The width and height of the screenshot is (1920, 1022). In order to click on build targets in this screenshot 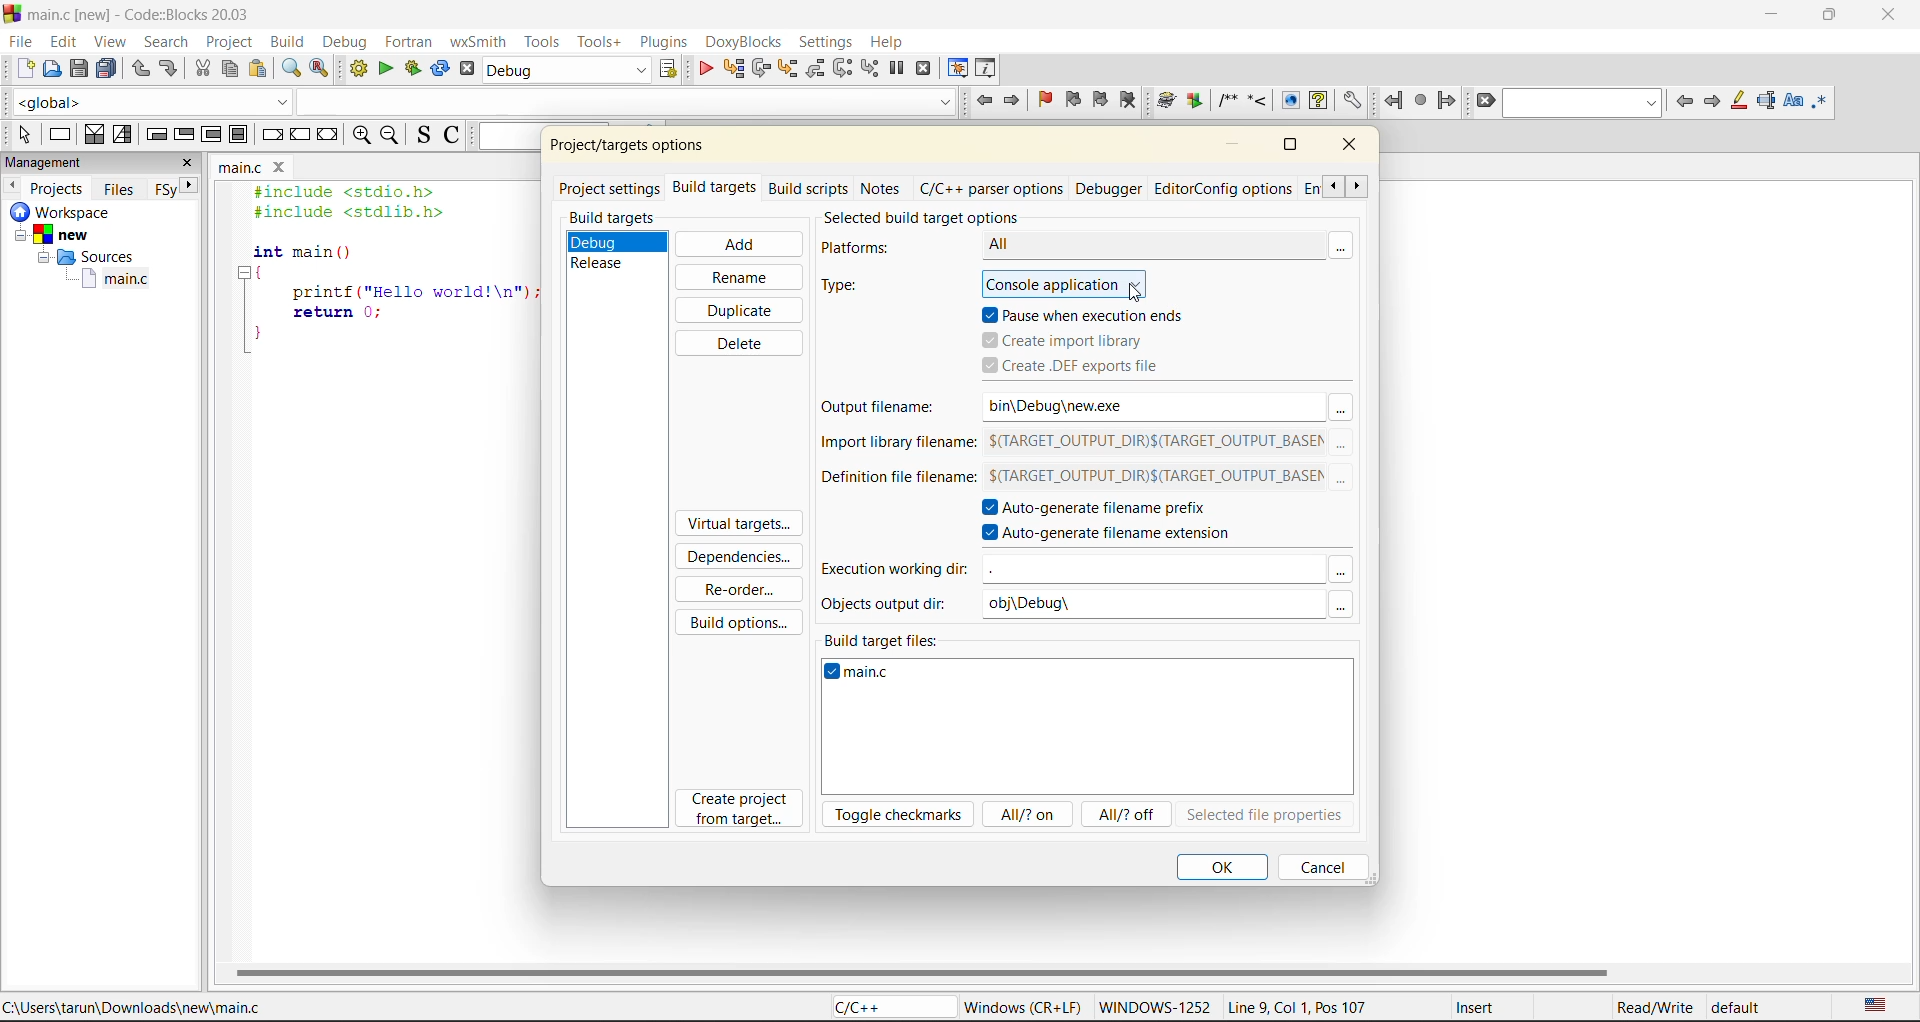, I will do `click(612, 217)`.